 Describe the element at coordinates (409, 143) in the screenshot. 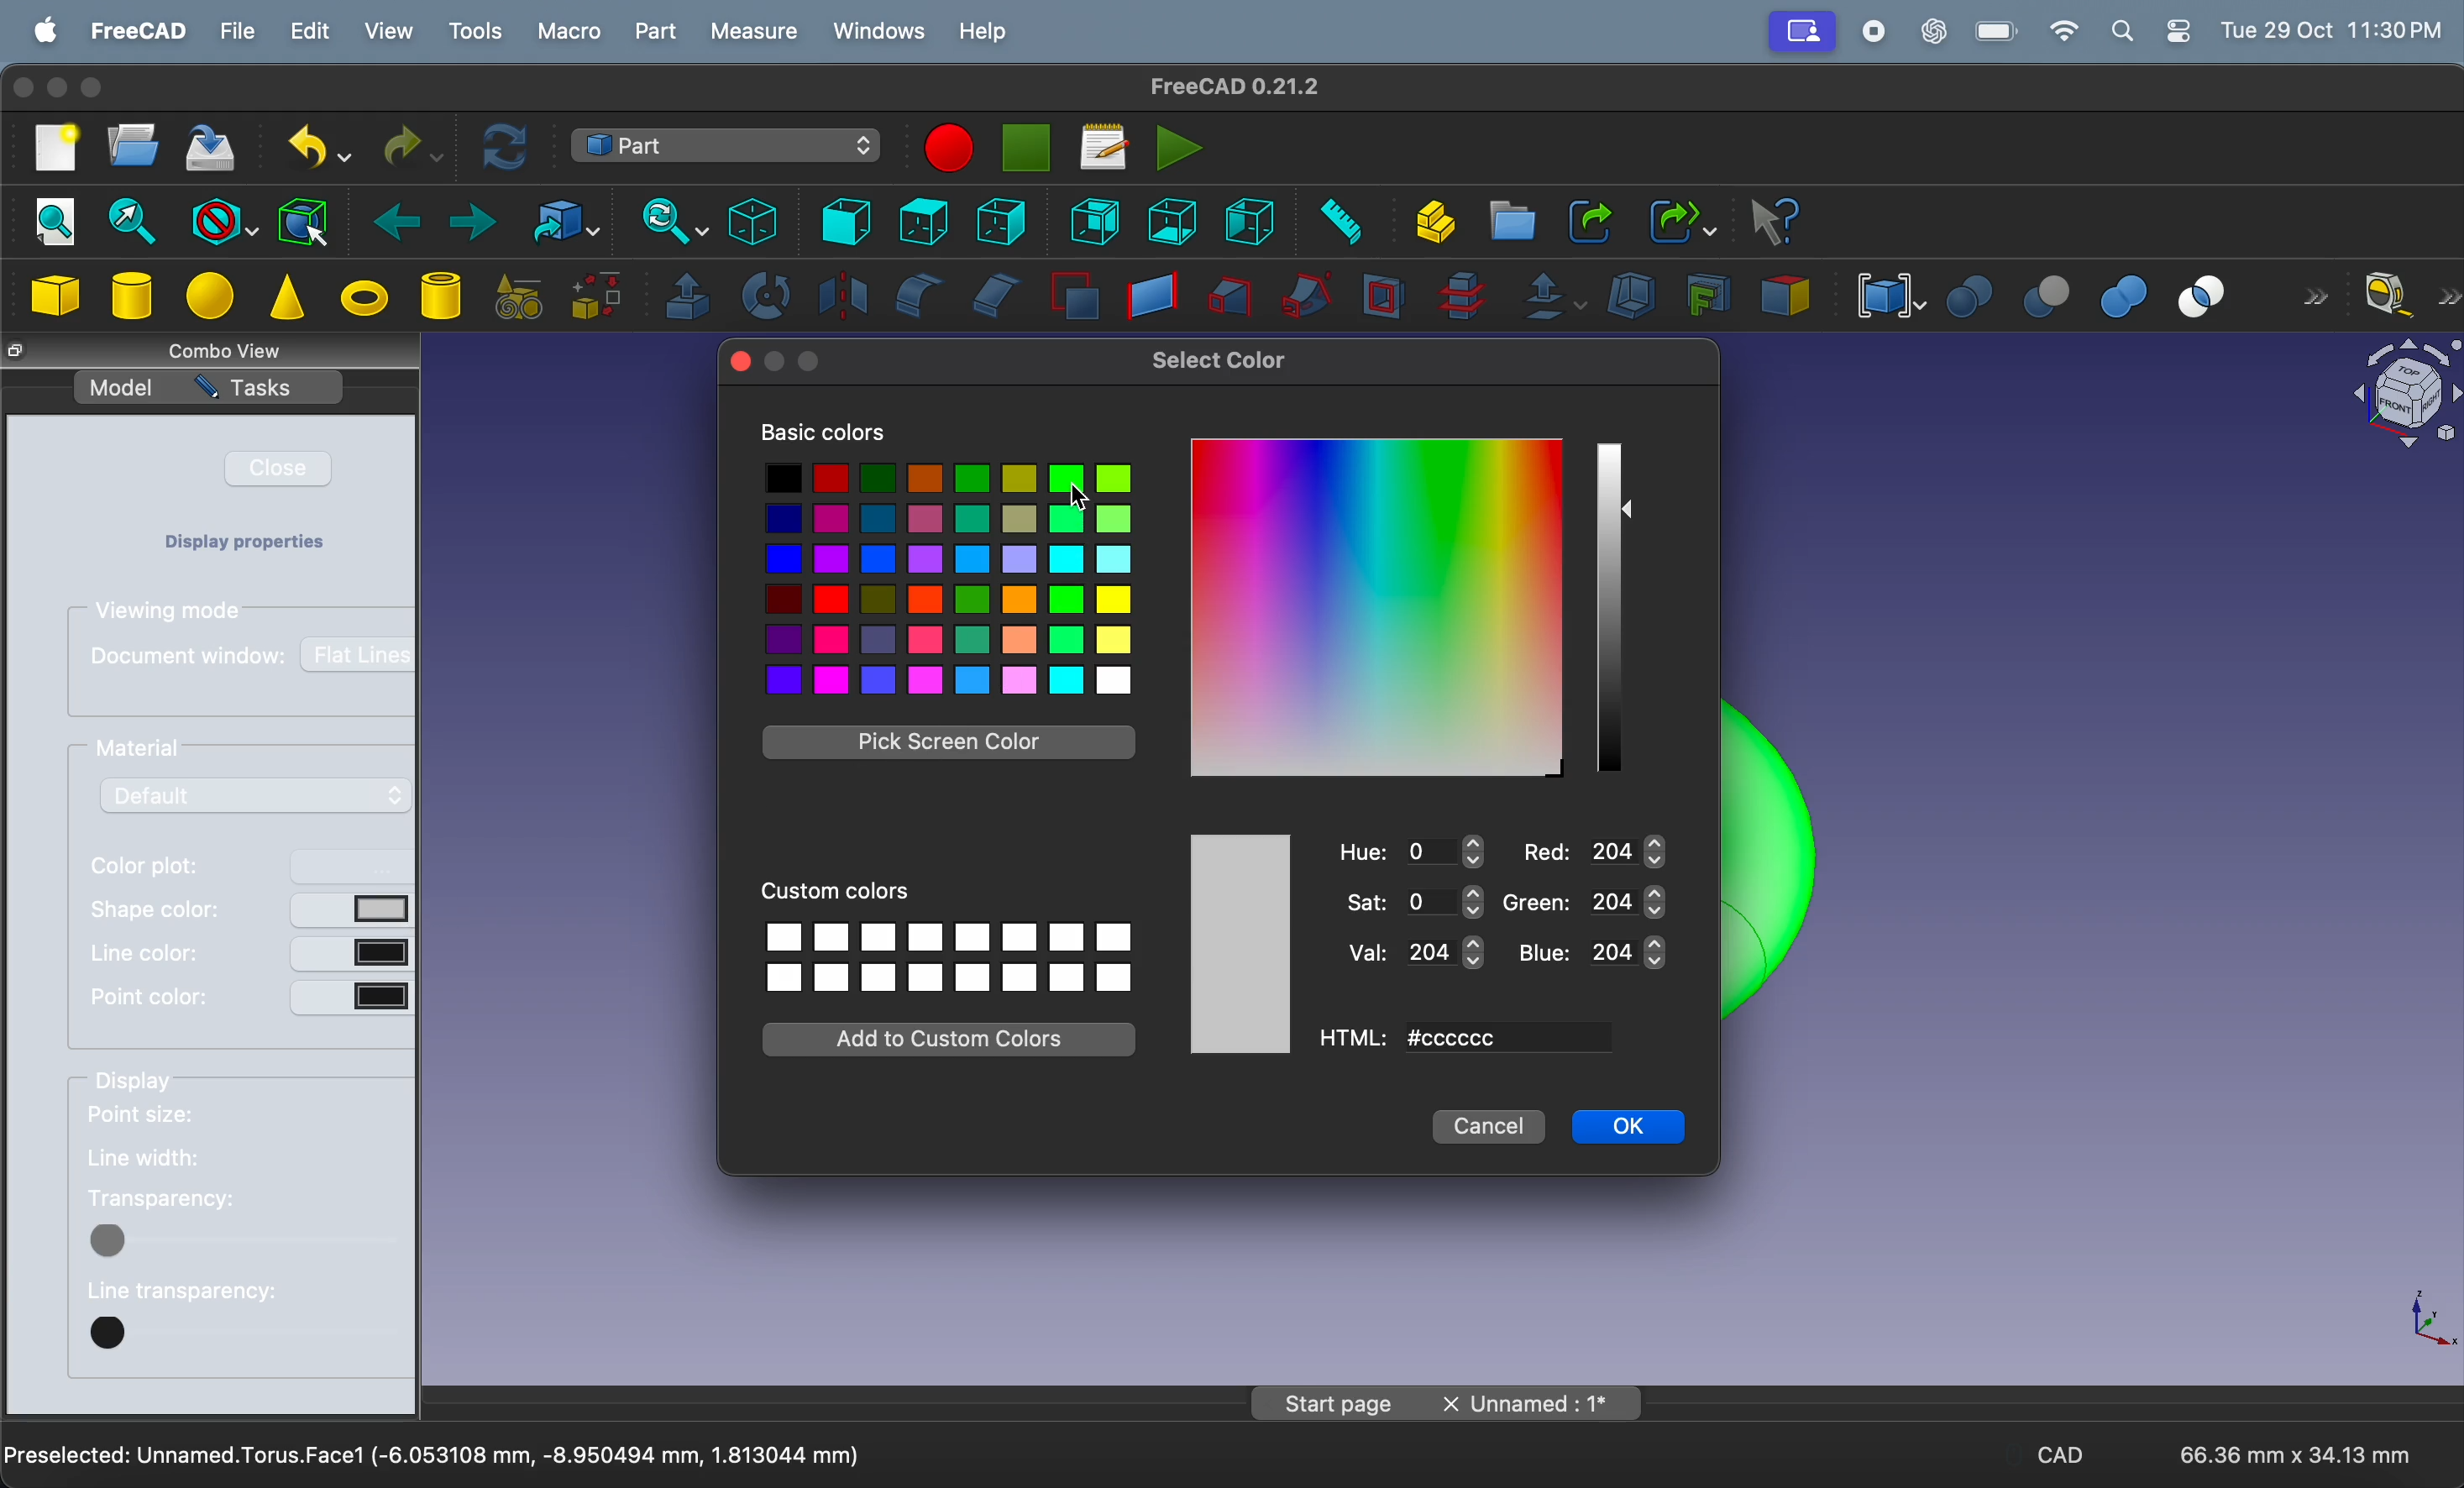

I see `redo` at that location.